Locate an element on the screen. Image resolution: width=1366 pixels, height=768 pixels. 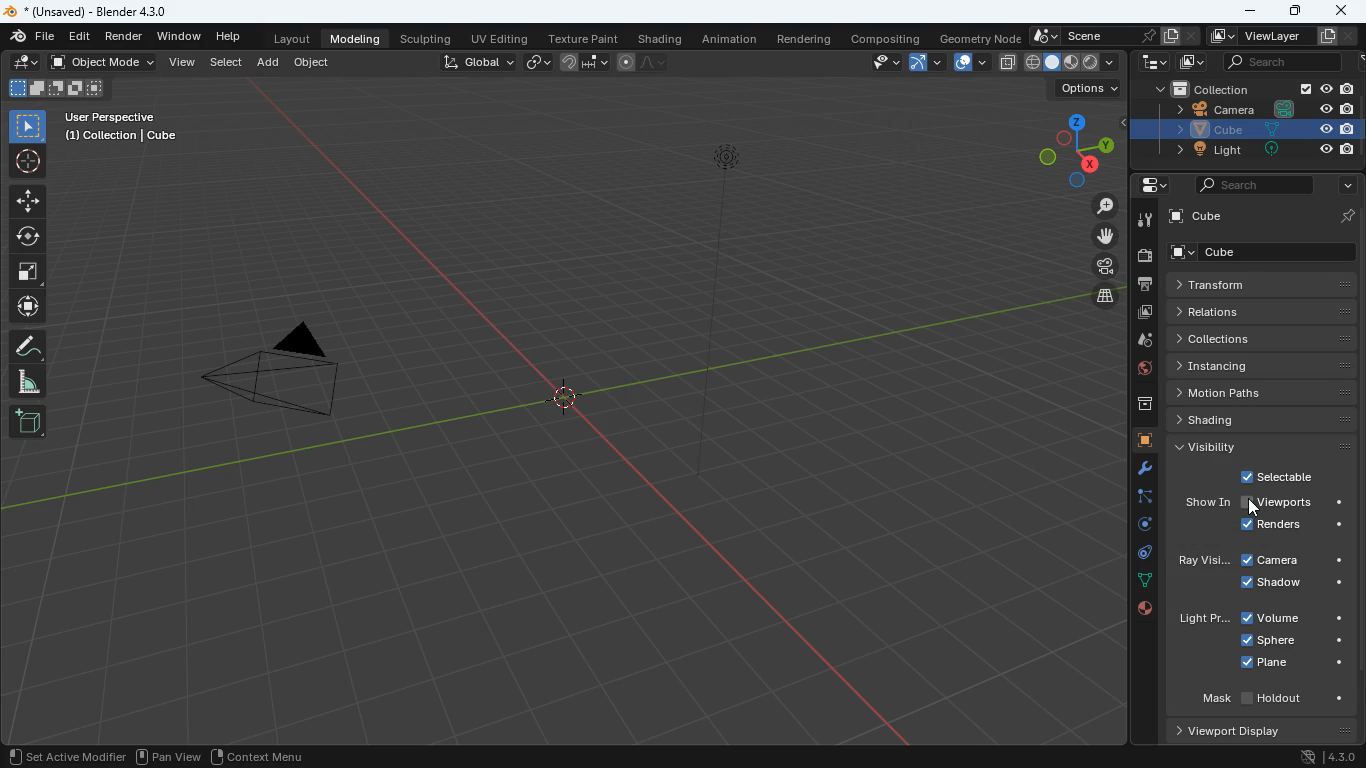
version is located at coordinates (1330, 754).